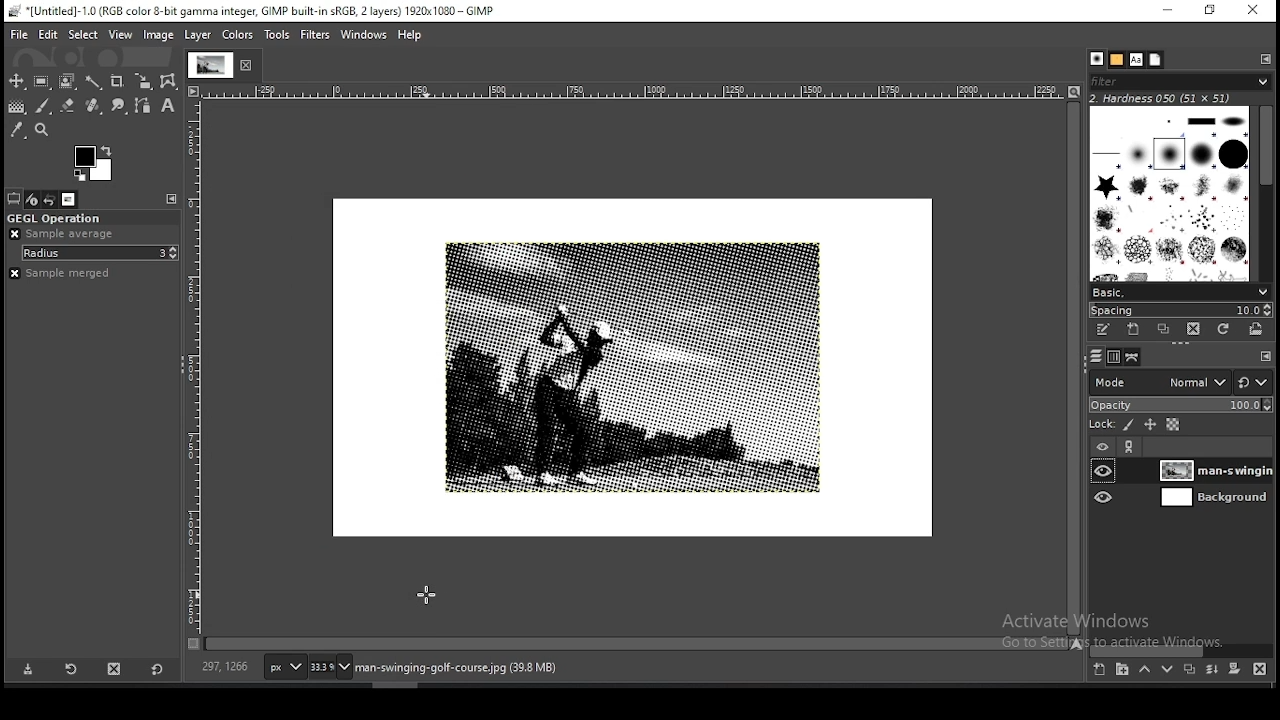  Describe the element at coordinates (1181, 309) in the screenshot. I see `spacing` at that location.